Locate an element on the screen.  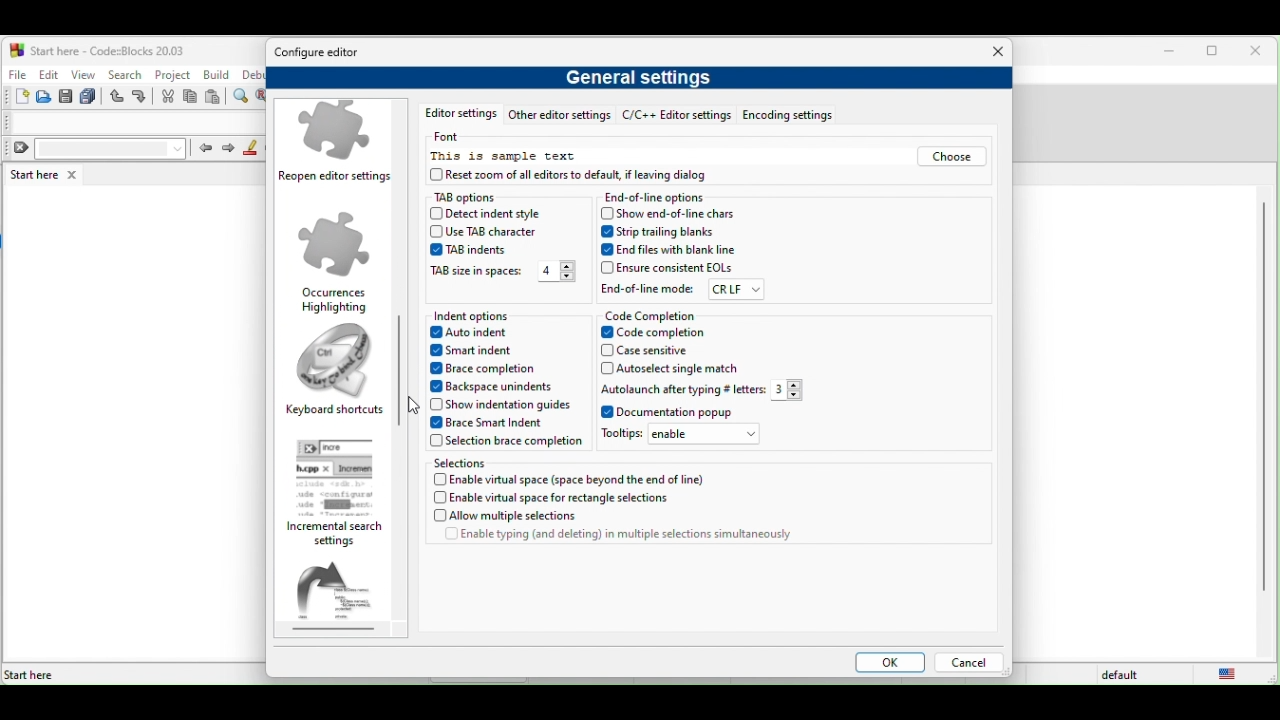
detect indent style is located at coordinates (504, 215).